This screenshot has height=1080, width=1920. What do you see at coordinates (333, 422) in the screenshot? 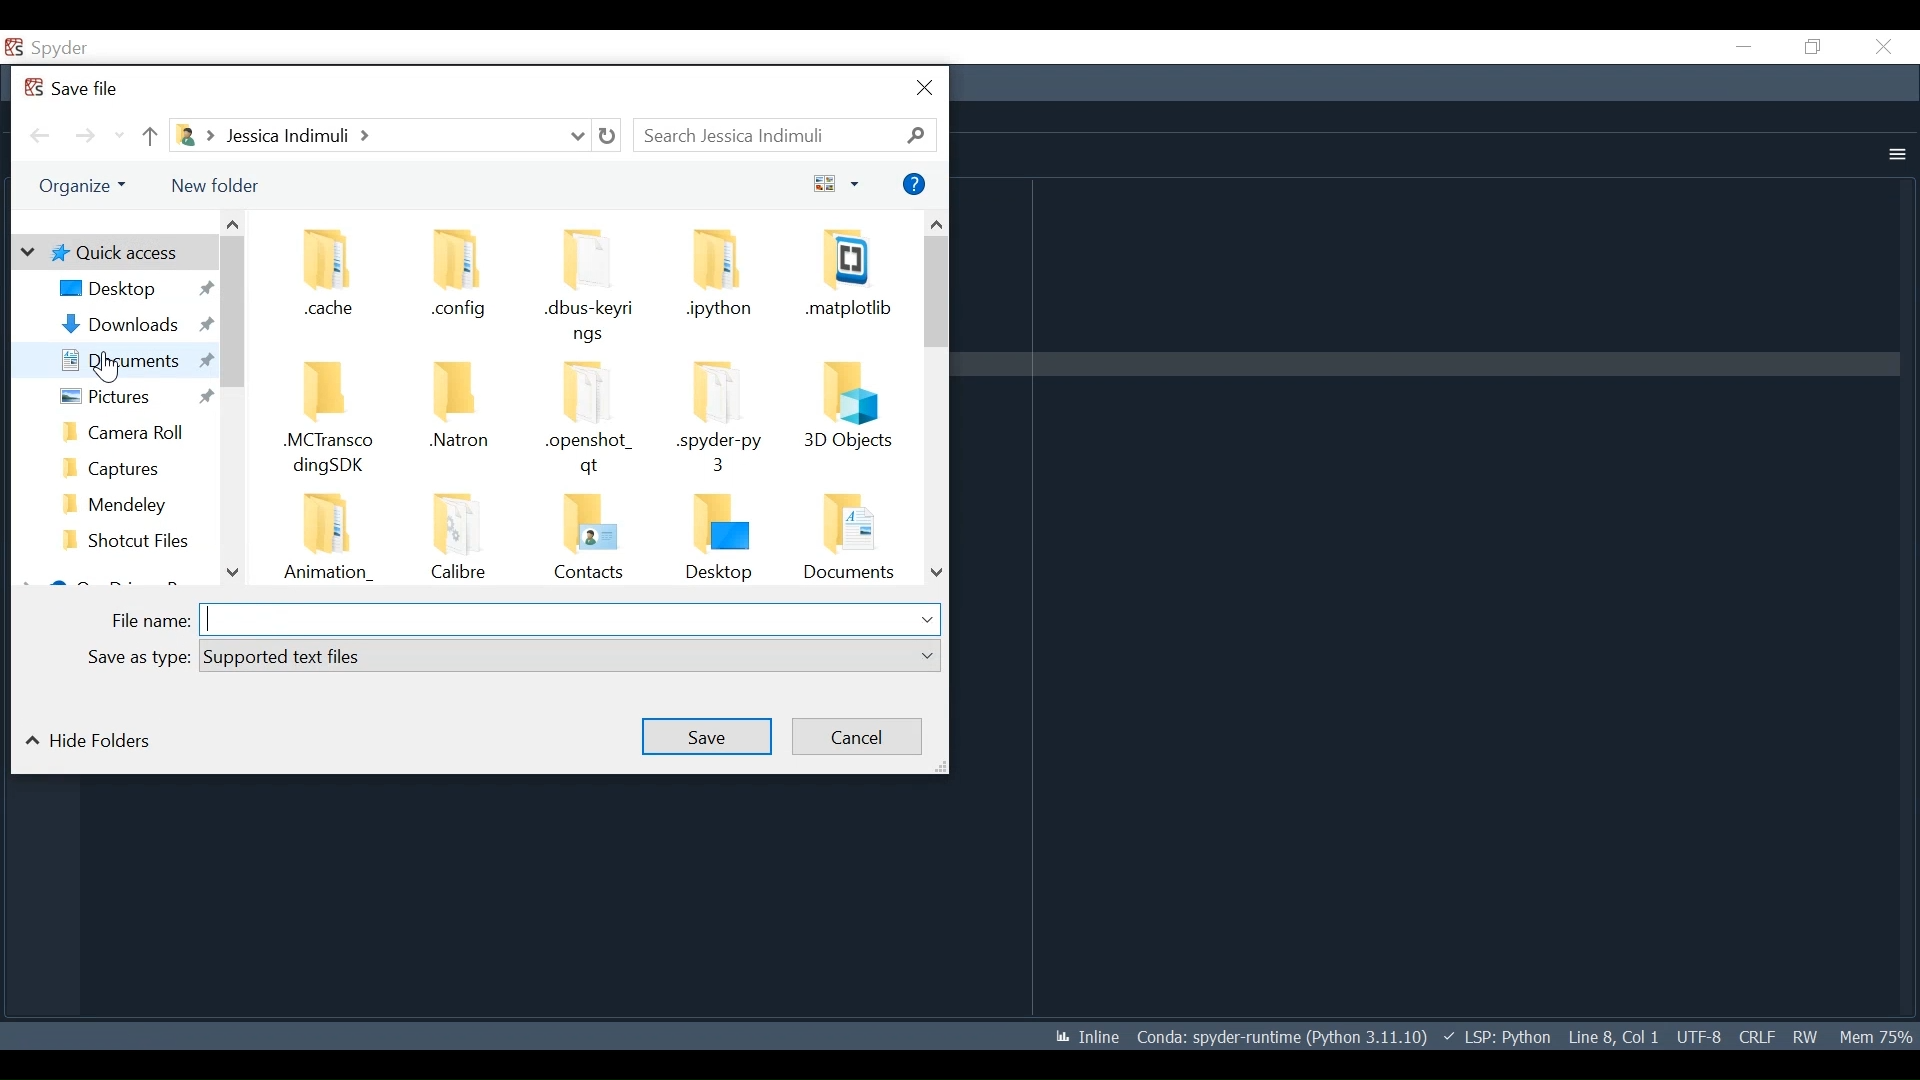
I see `Folder` at bounding box center [333, 422].